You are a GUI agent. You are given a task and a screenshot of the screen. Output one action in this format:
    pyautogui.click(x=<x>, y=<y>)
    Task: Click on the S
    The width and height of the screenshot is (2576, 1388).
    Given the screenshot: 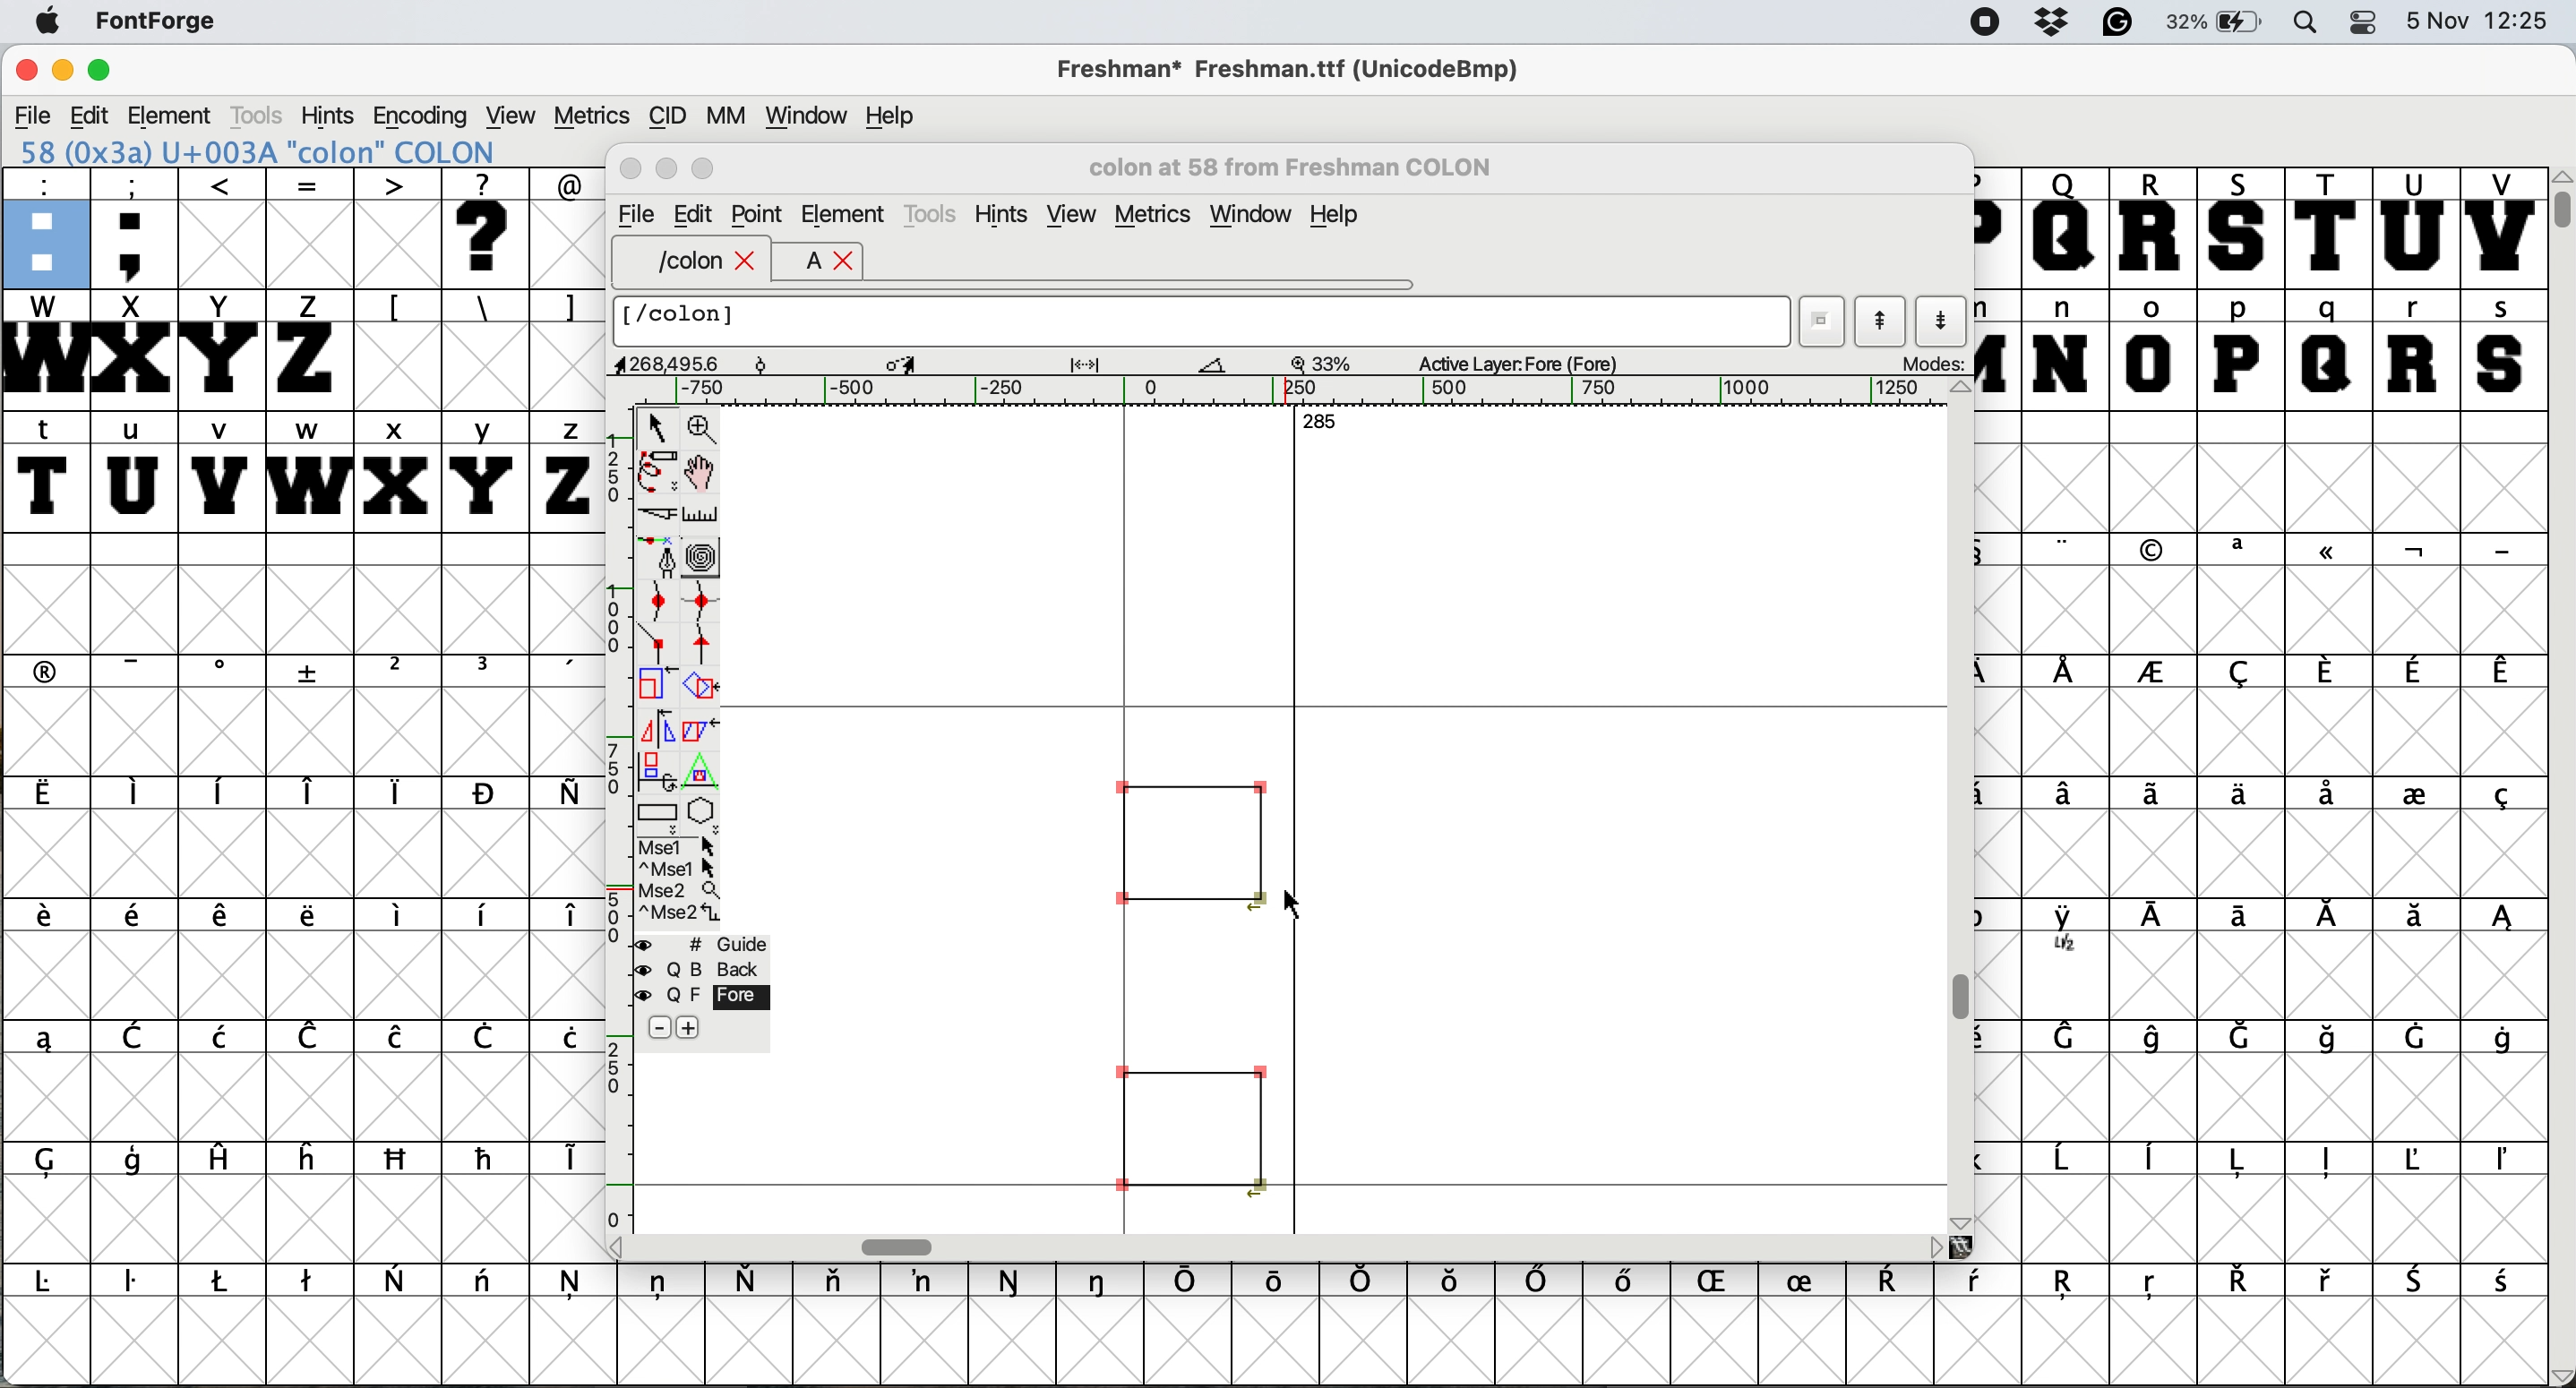 What is the action you would take?
    pyautogui.click(x=2242, y=228)
    